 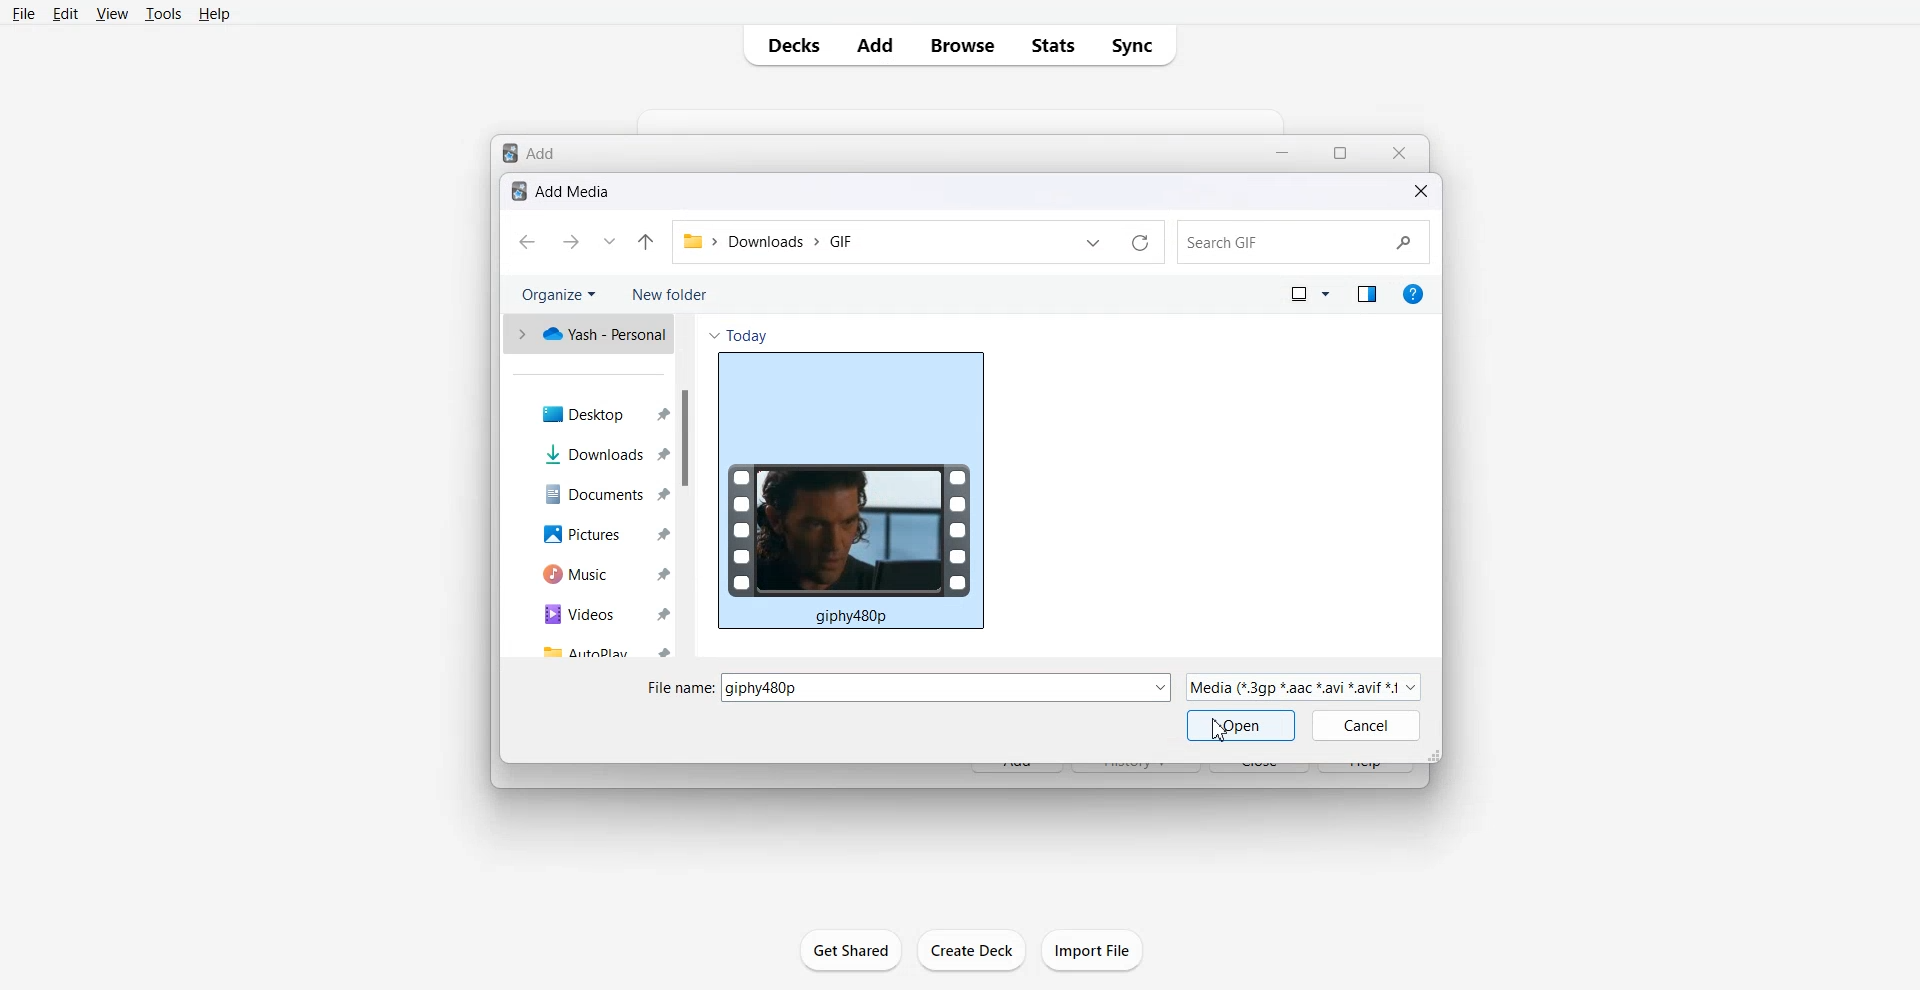 What do you see at coordinates (1414, 293) in the screenshot?
I see `Get help` at bounding box center [1414, 293].